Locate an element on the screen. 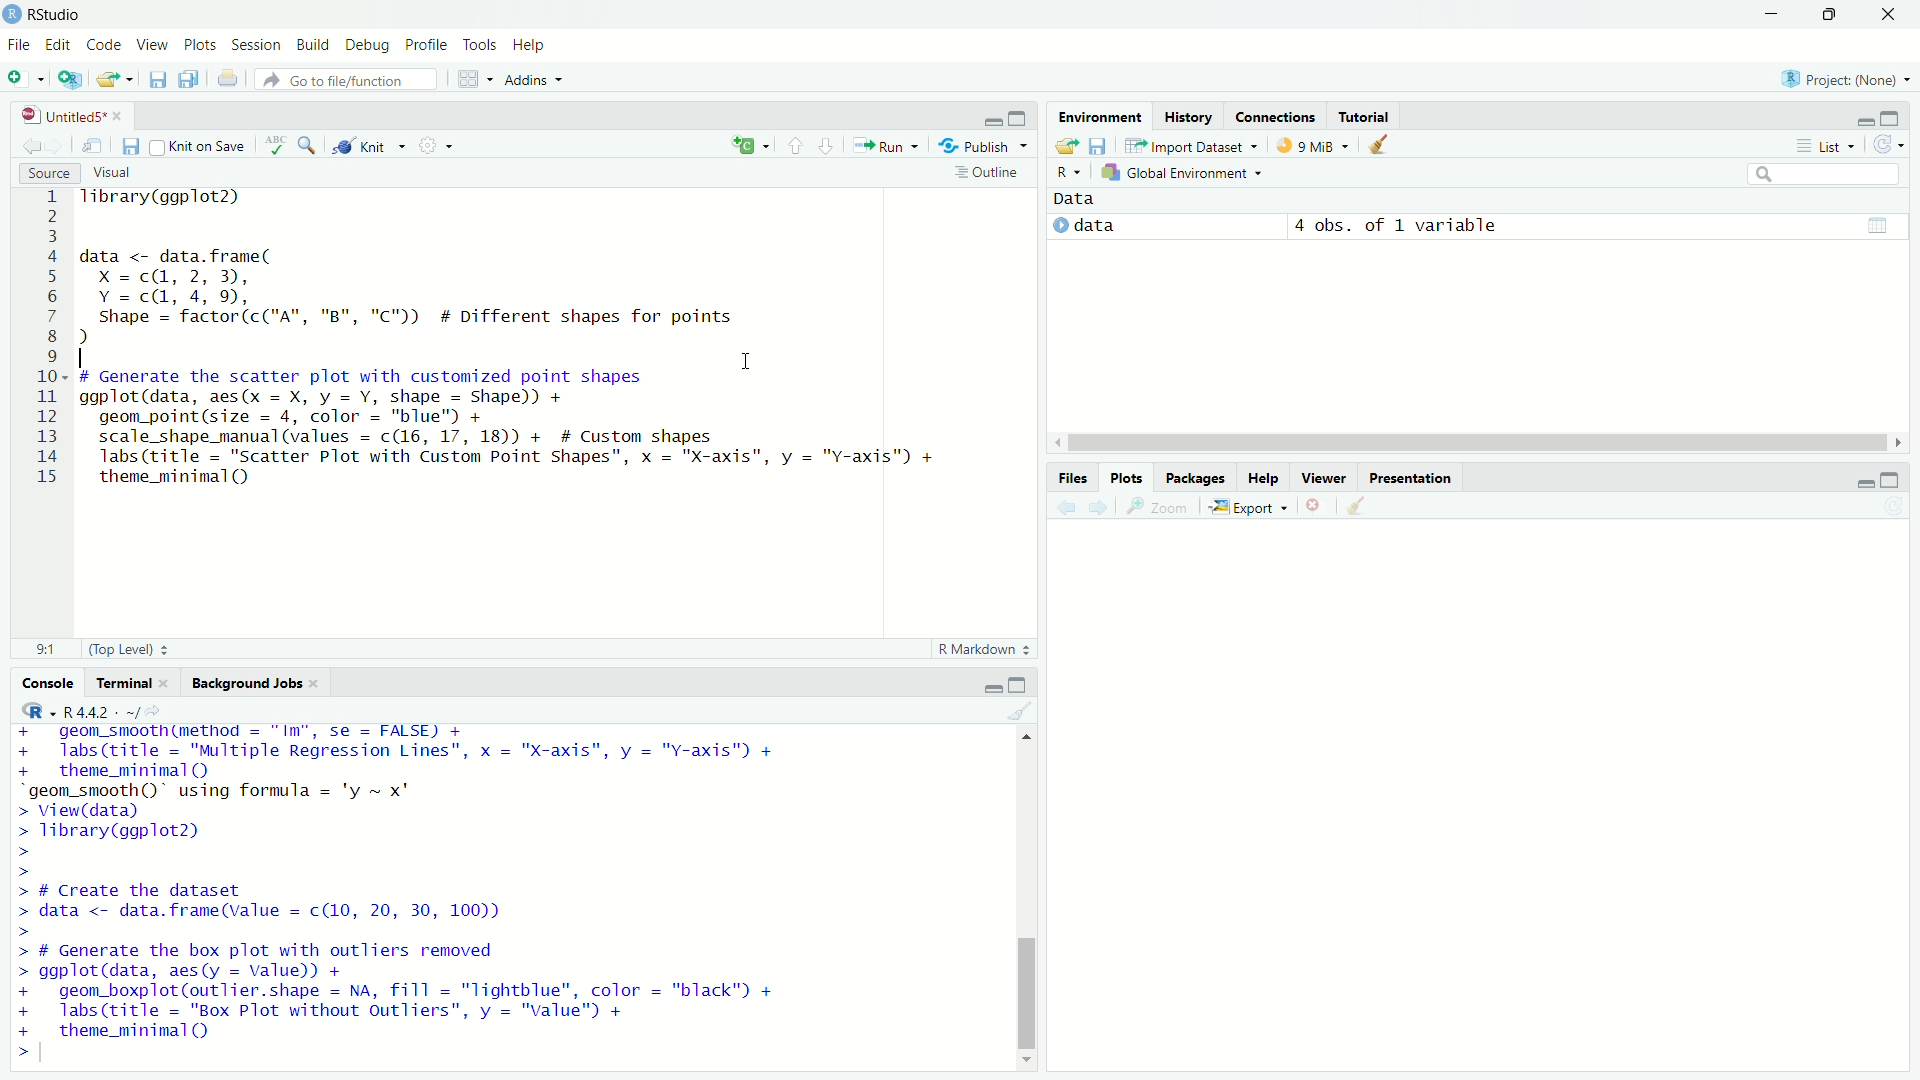 Image resolution: width=1920 pixels, height=1080 pixels. maximize is located at coordinates (1890, 480).